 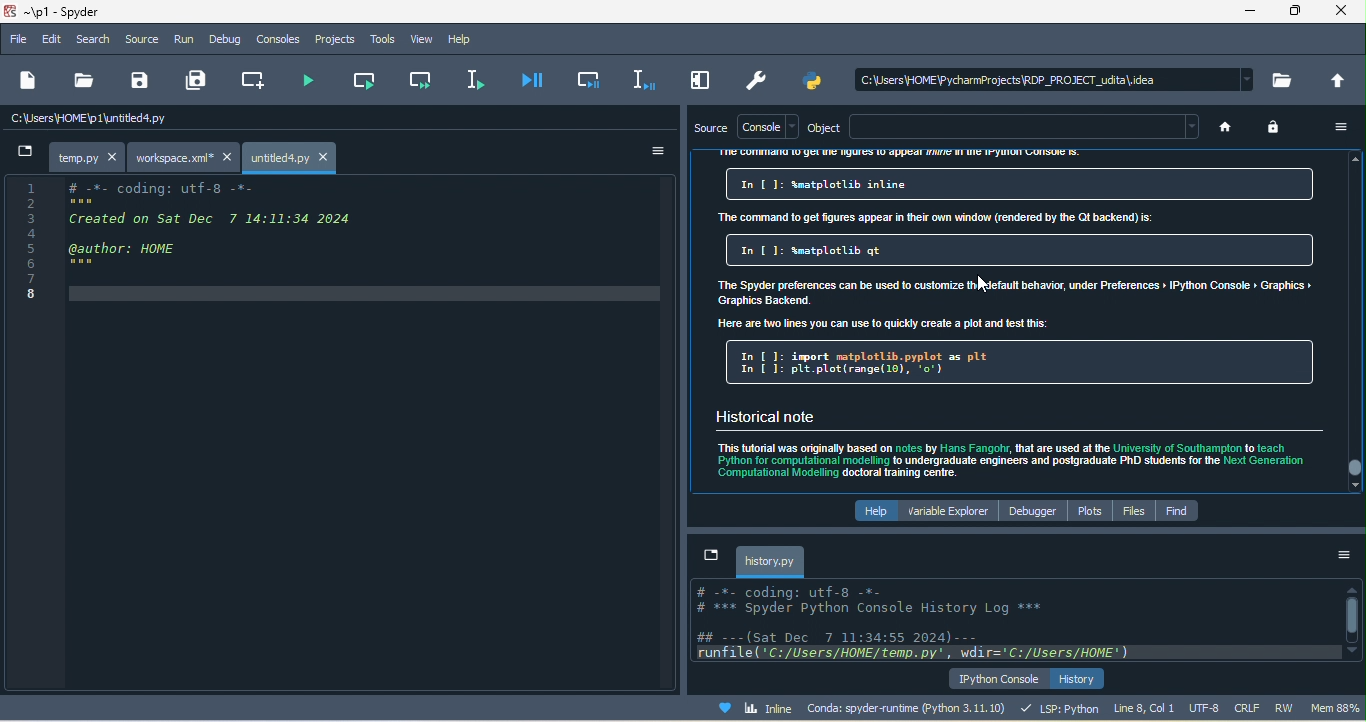 What do you see at coordinates (588, 79) in the screenshot?
I see `debug cell` at bounding box center [588, 79].